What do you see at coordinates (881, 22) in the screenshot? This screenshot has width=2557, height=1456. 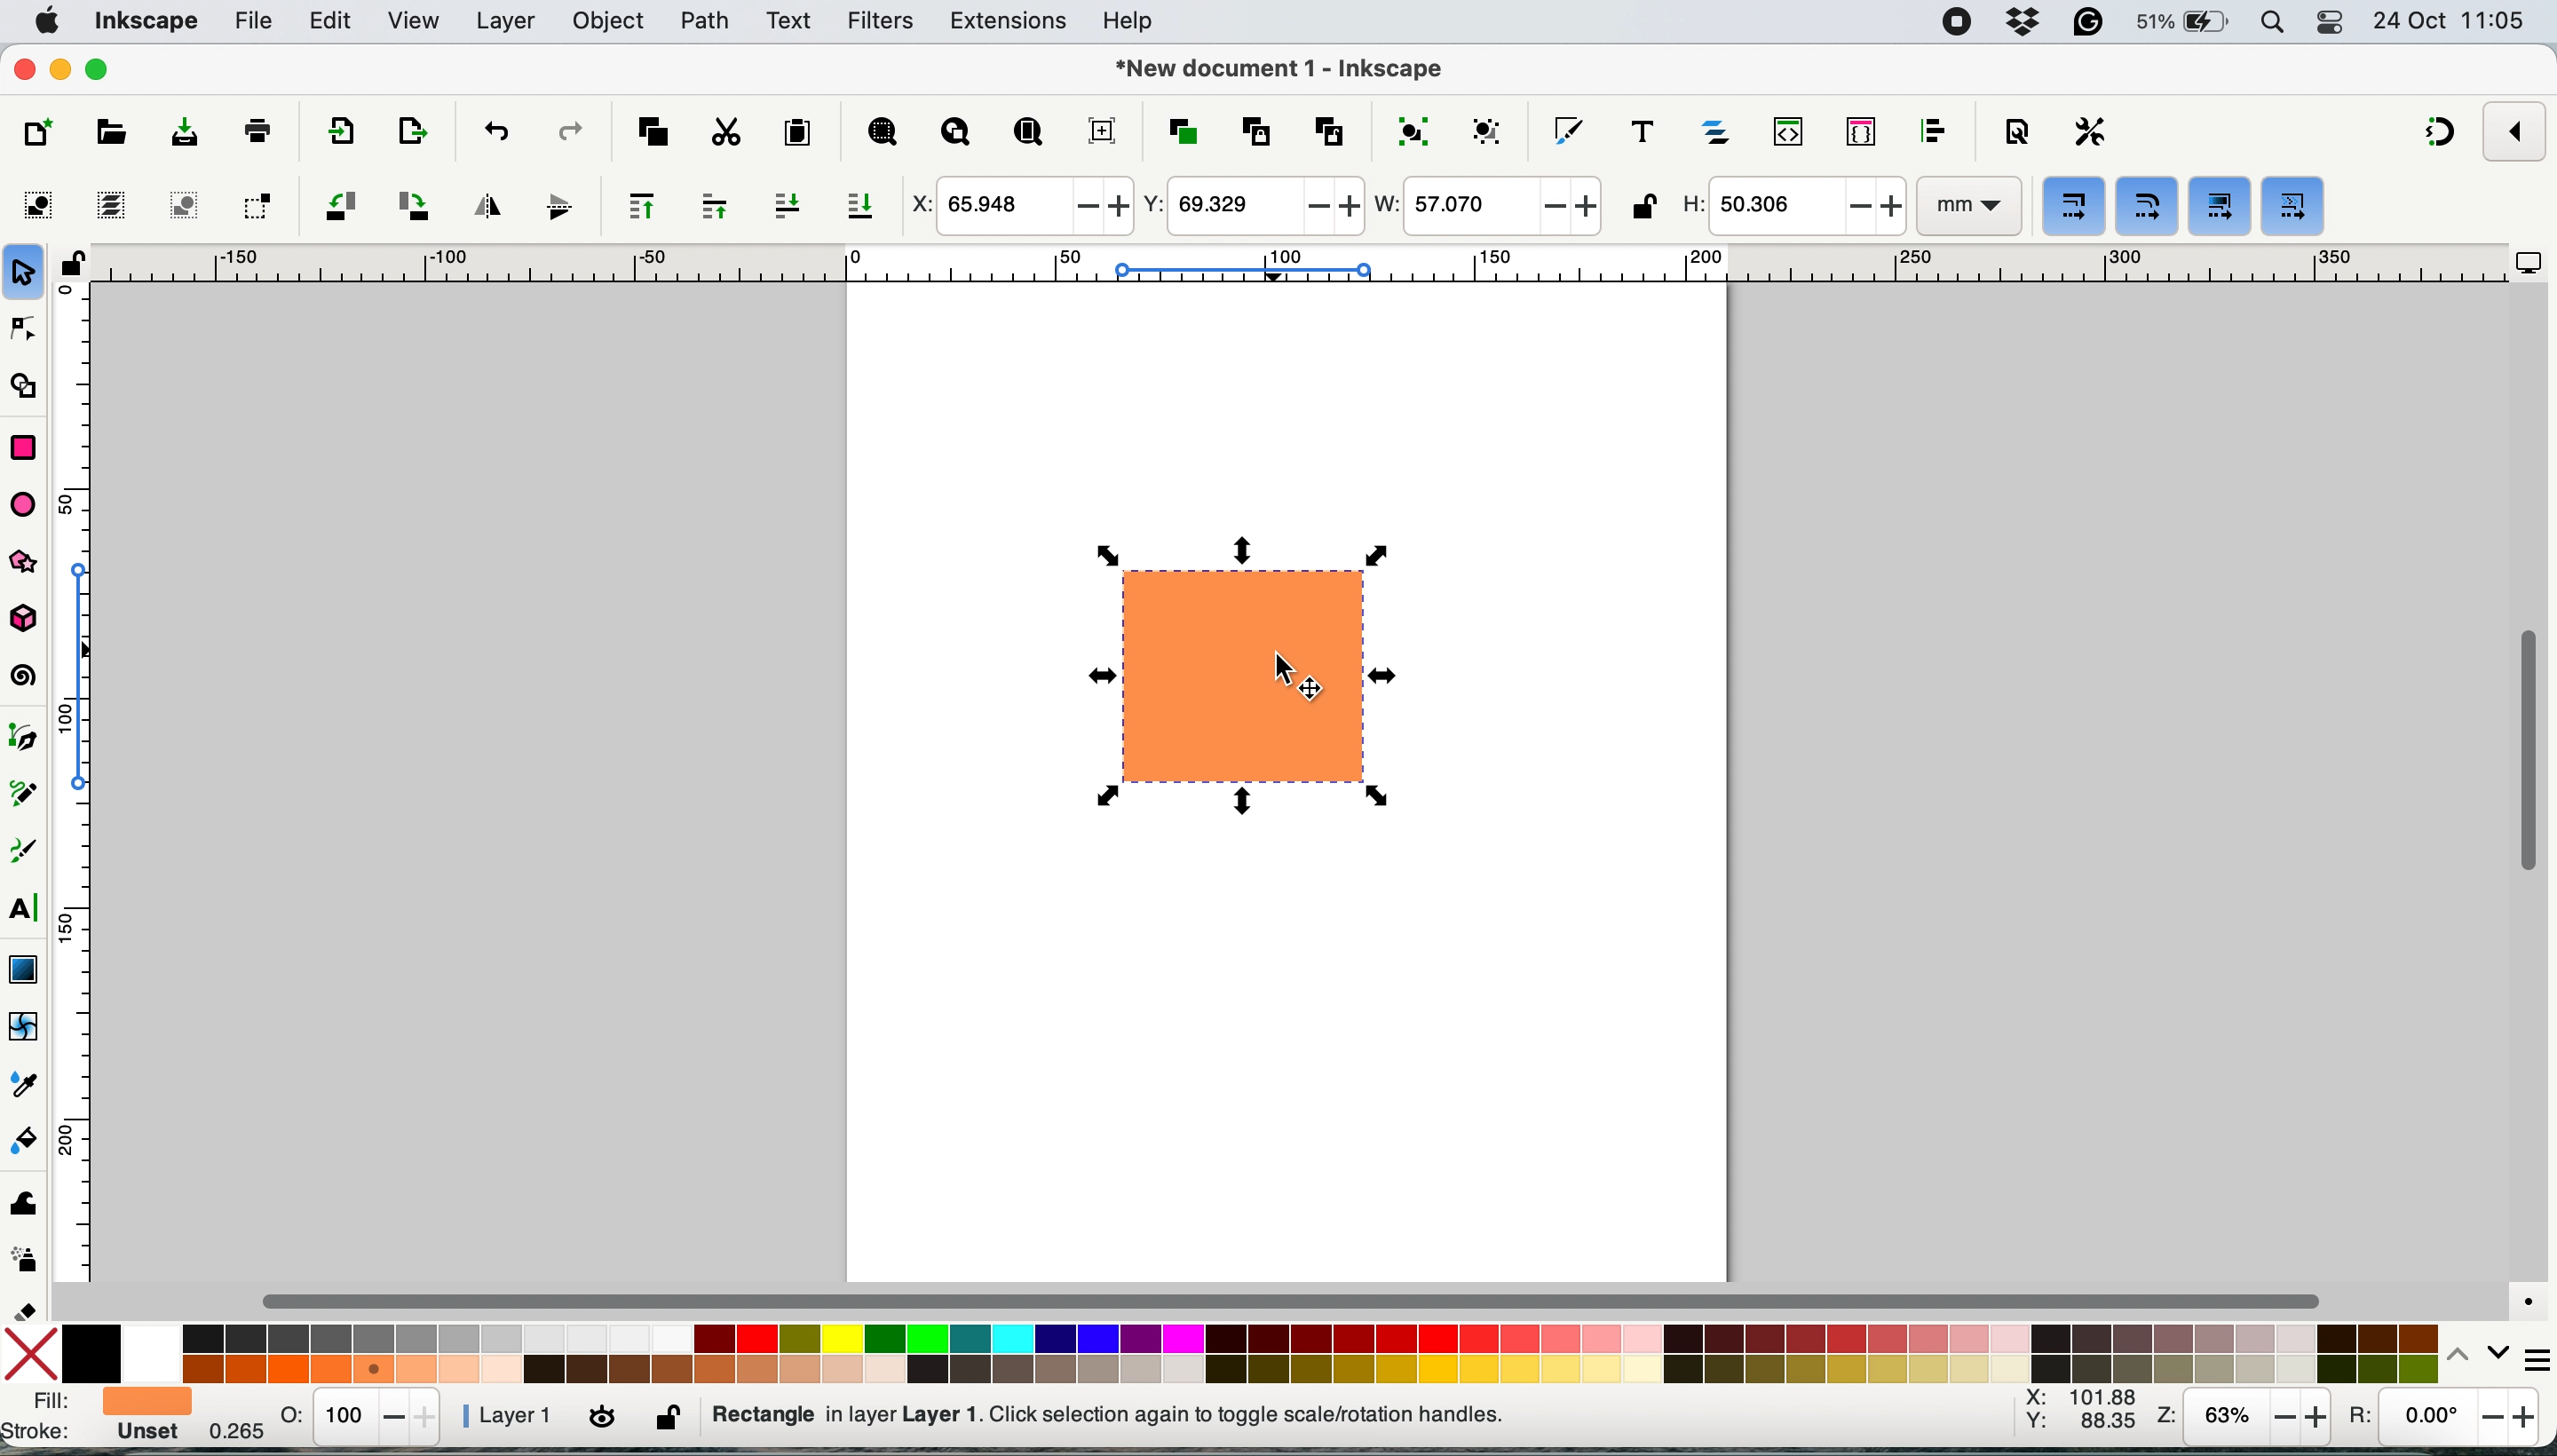 I see `filters` at bounding box center [881, 22].